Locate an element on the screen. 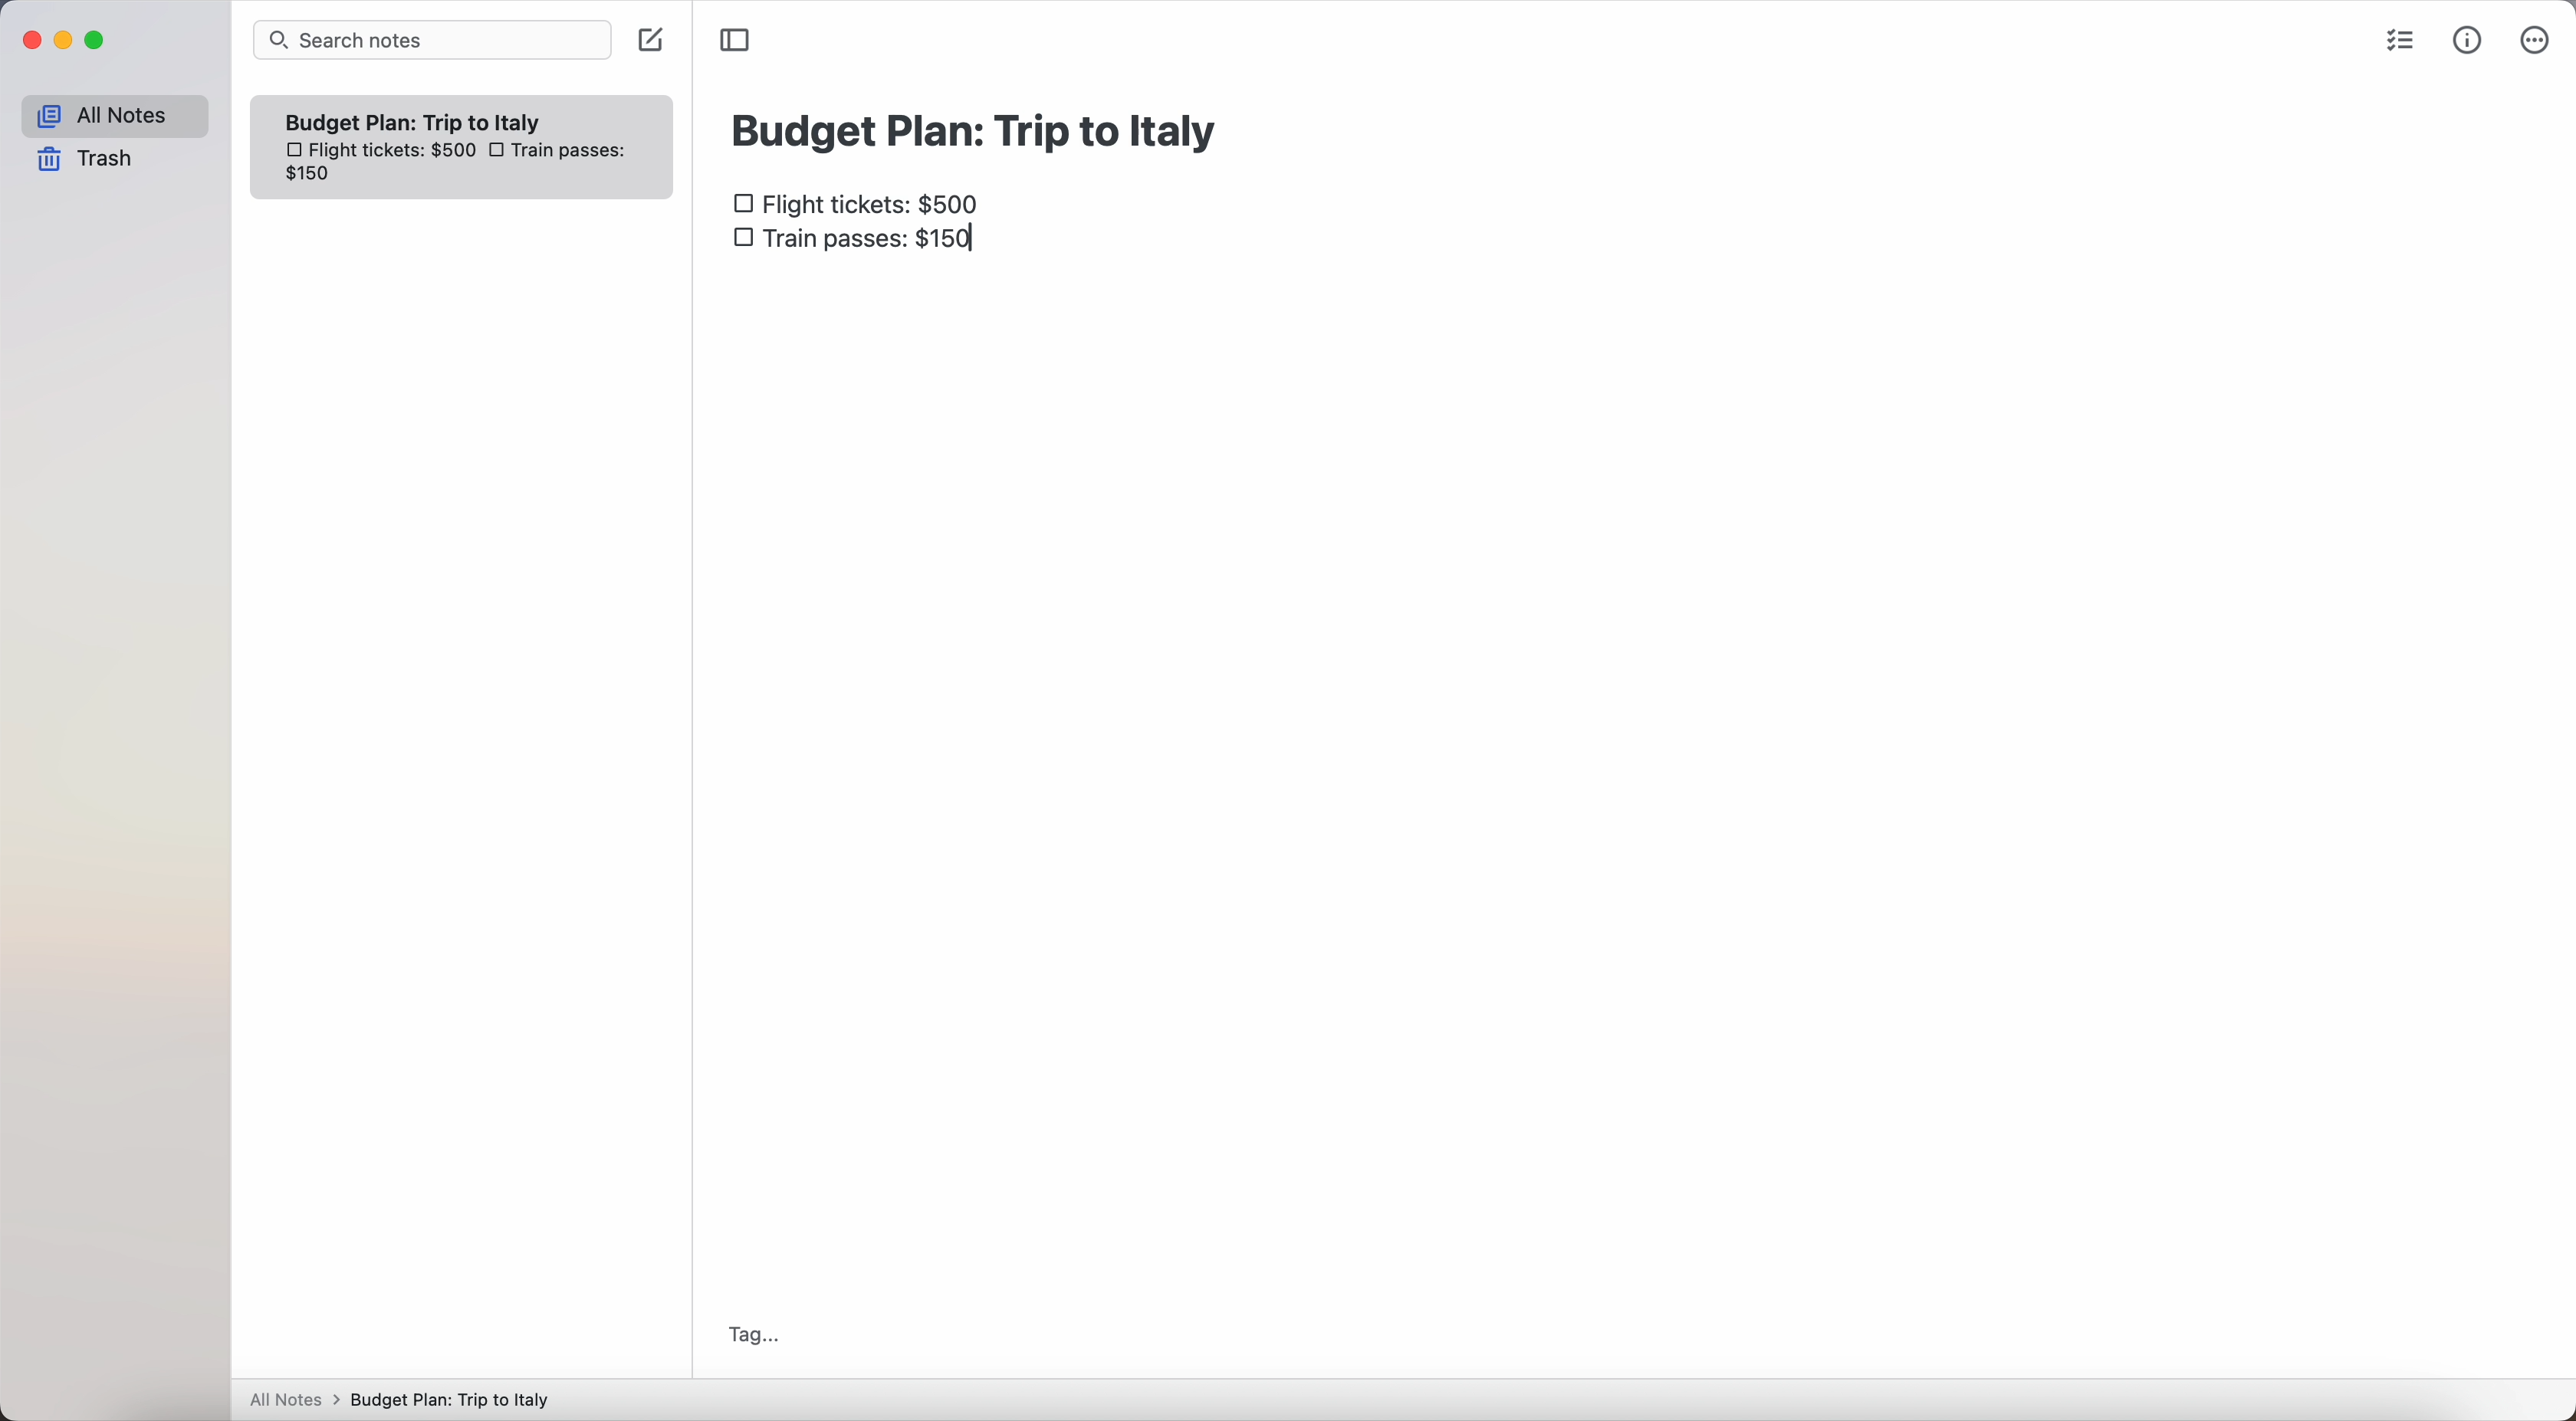 This screenshot has width=2576, height=1421. flight tickets: $500 is located at coordinates (863, 206).